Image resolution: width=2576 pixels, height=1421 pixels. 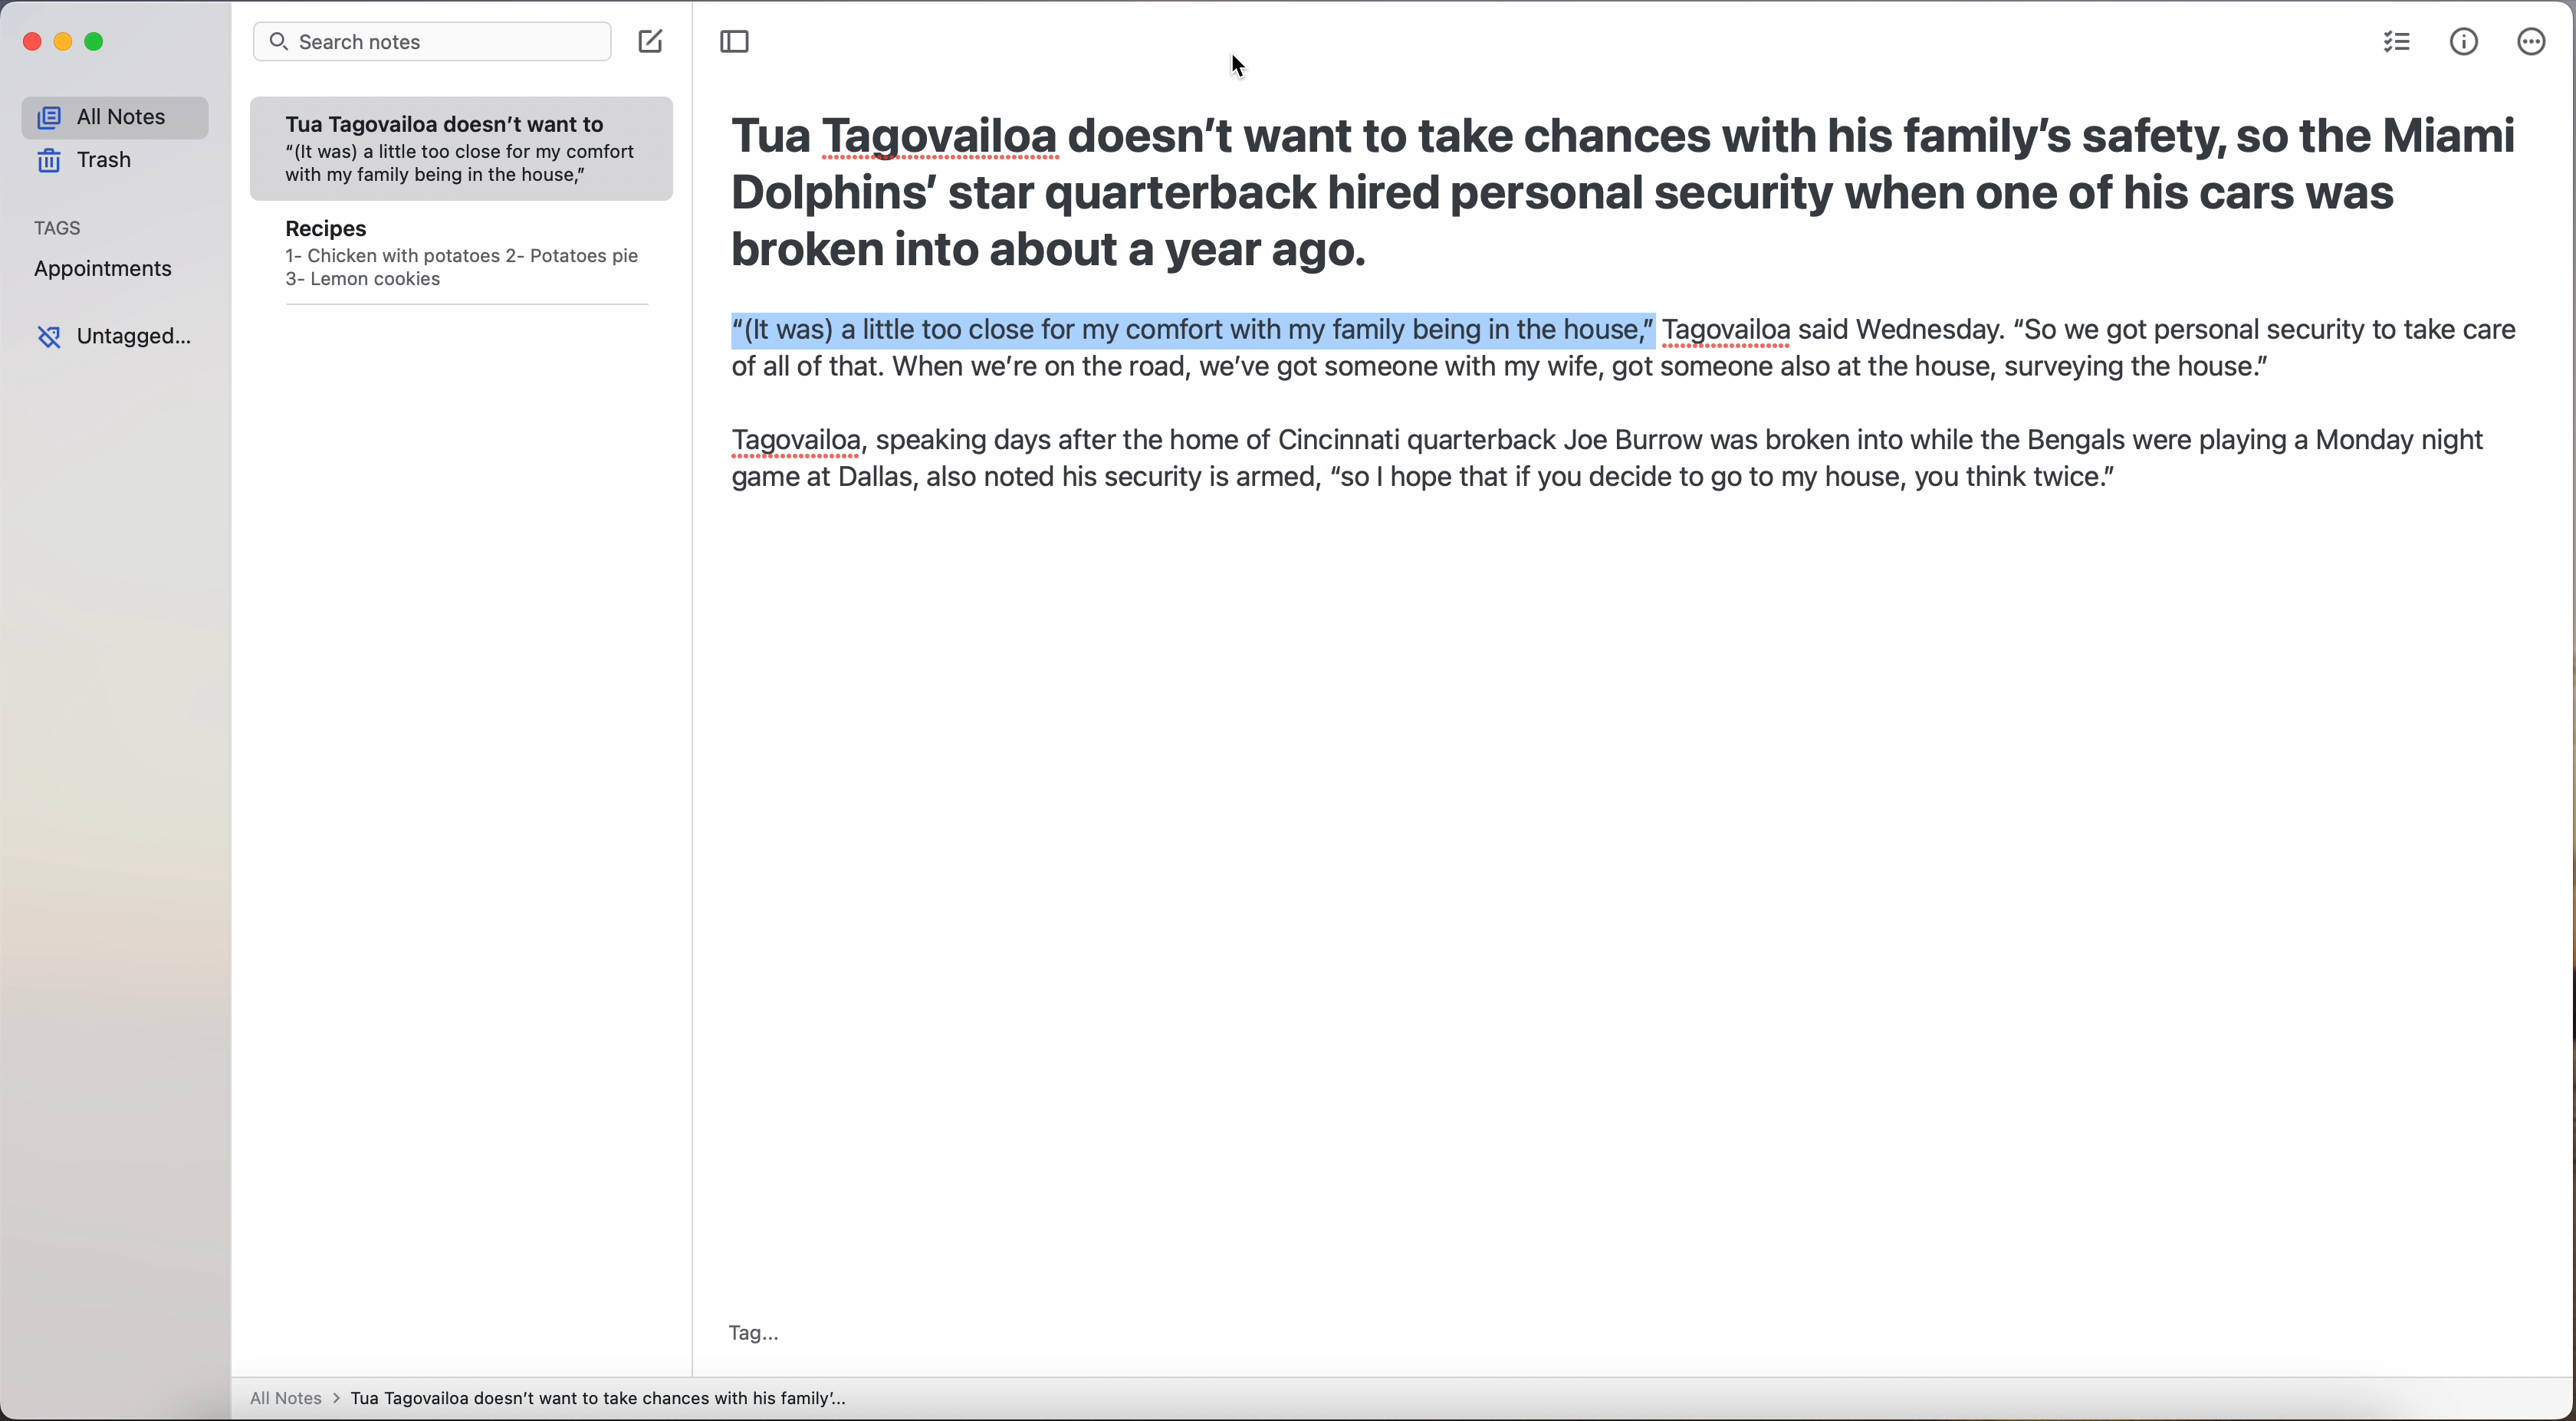 What do you see at coordinates (1618, 303) in the screenshot?
I see `augmented typography` at bounding box center [1618, 303].